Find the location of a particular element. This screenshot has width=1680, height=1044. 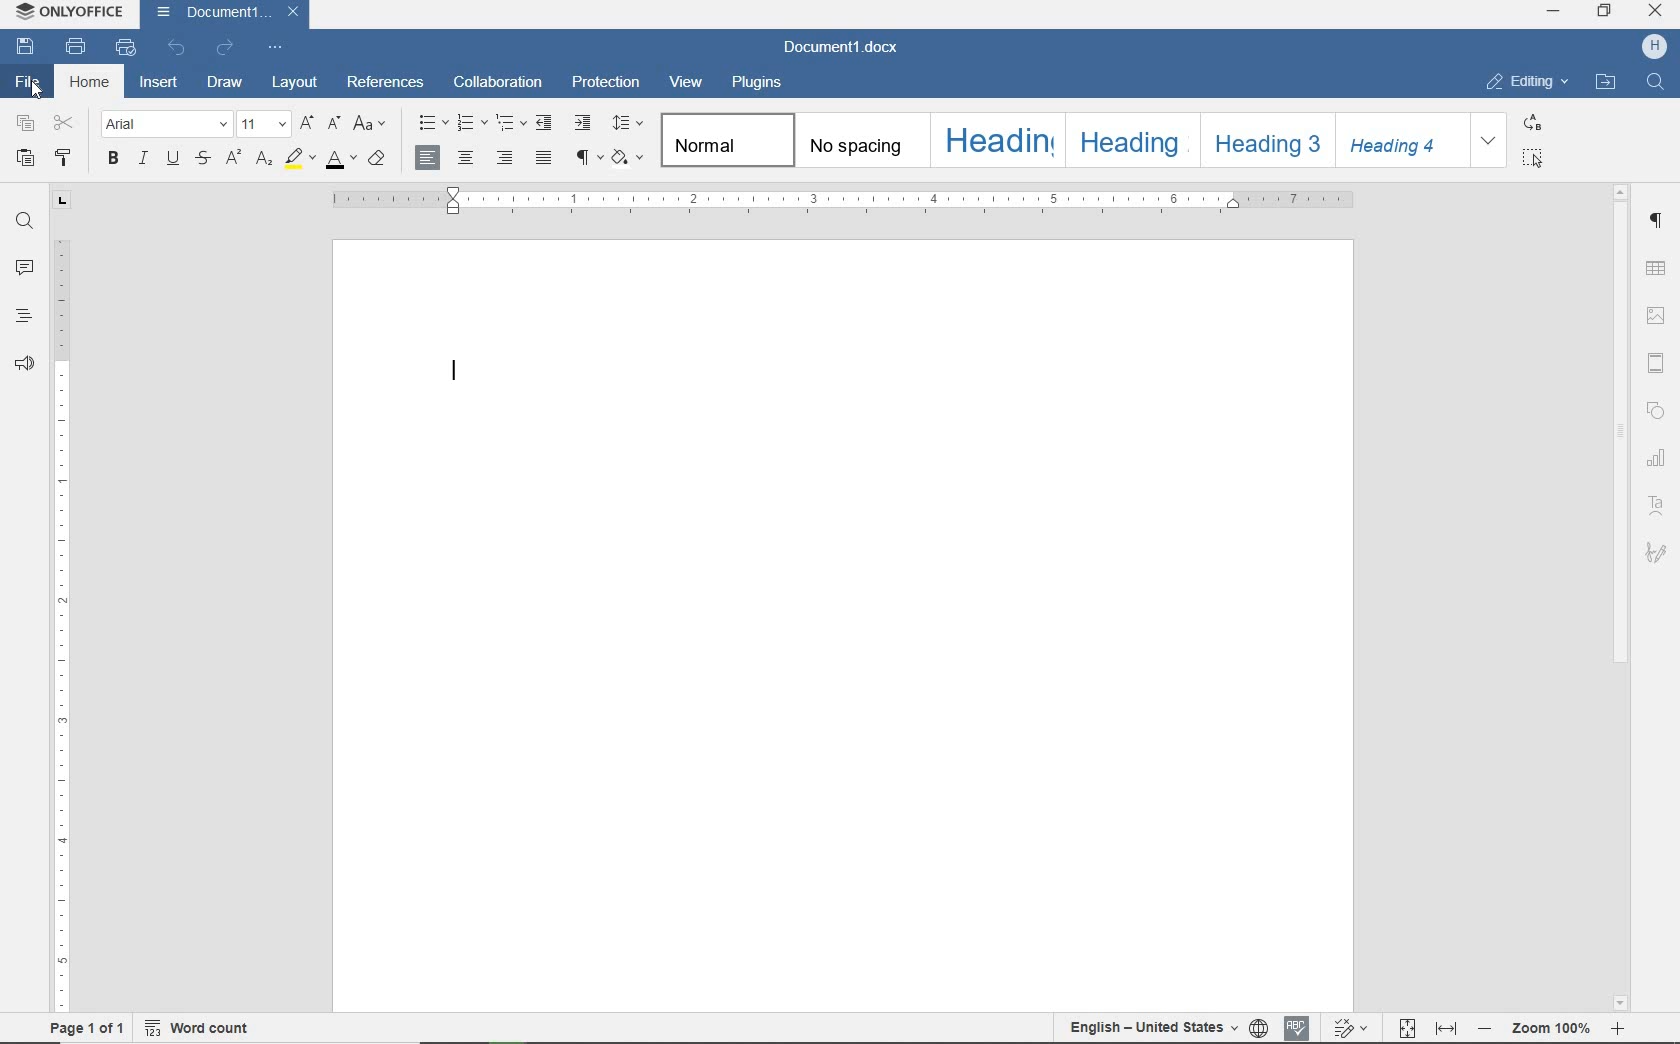

header & footer is located at coordinates (1656, 363).